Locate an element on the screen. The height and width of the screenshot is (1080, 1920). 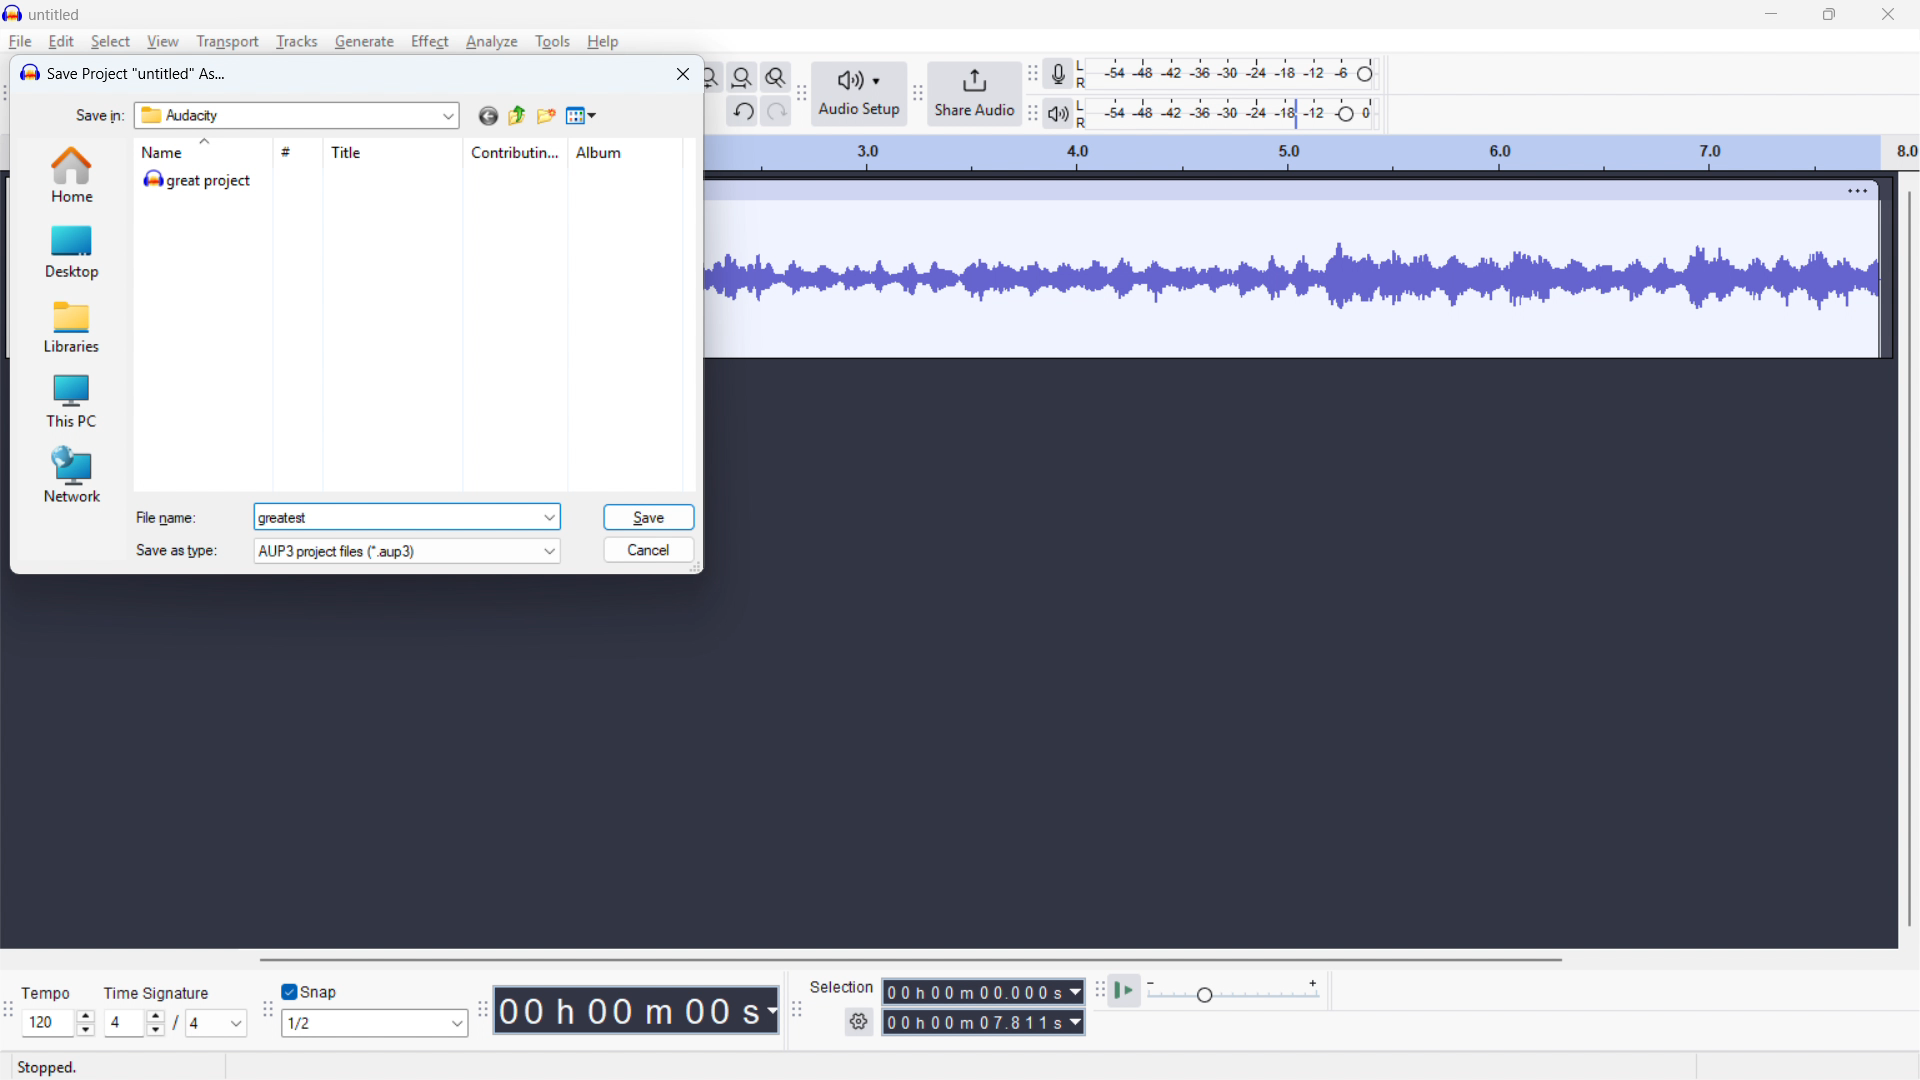
Maximise  is located at coordinates (1828, 15).